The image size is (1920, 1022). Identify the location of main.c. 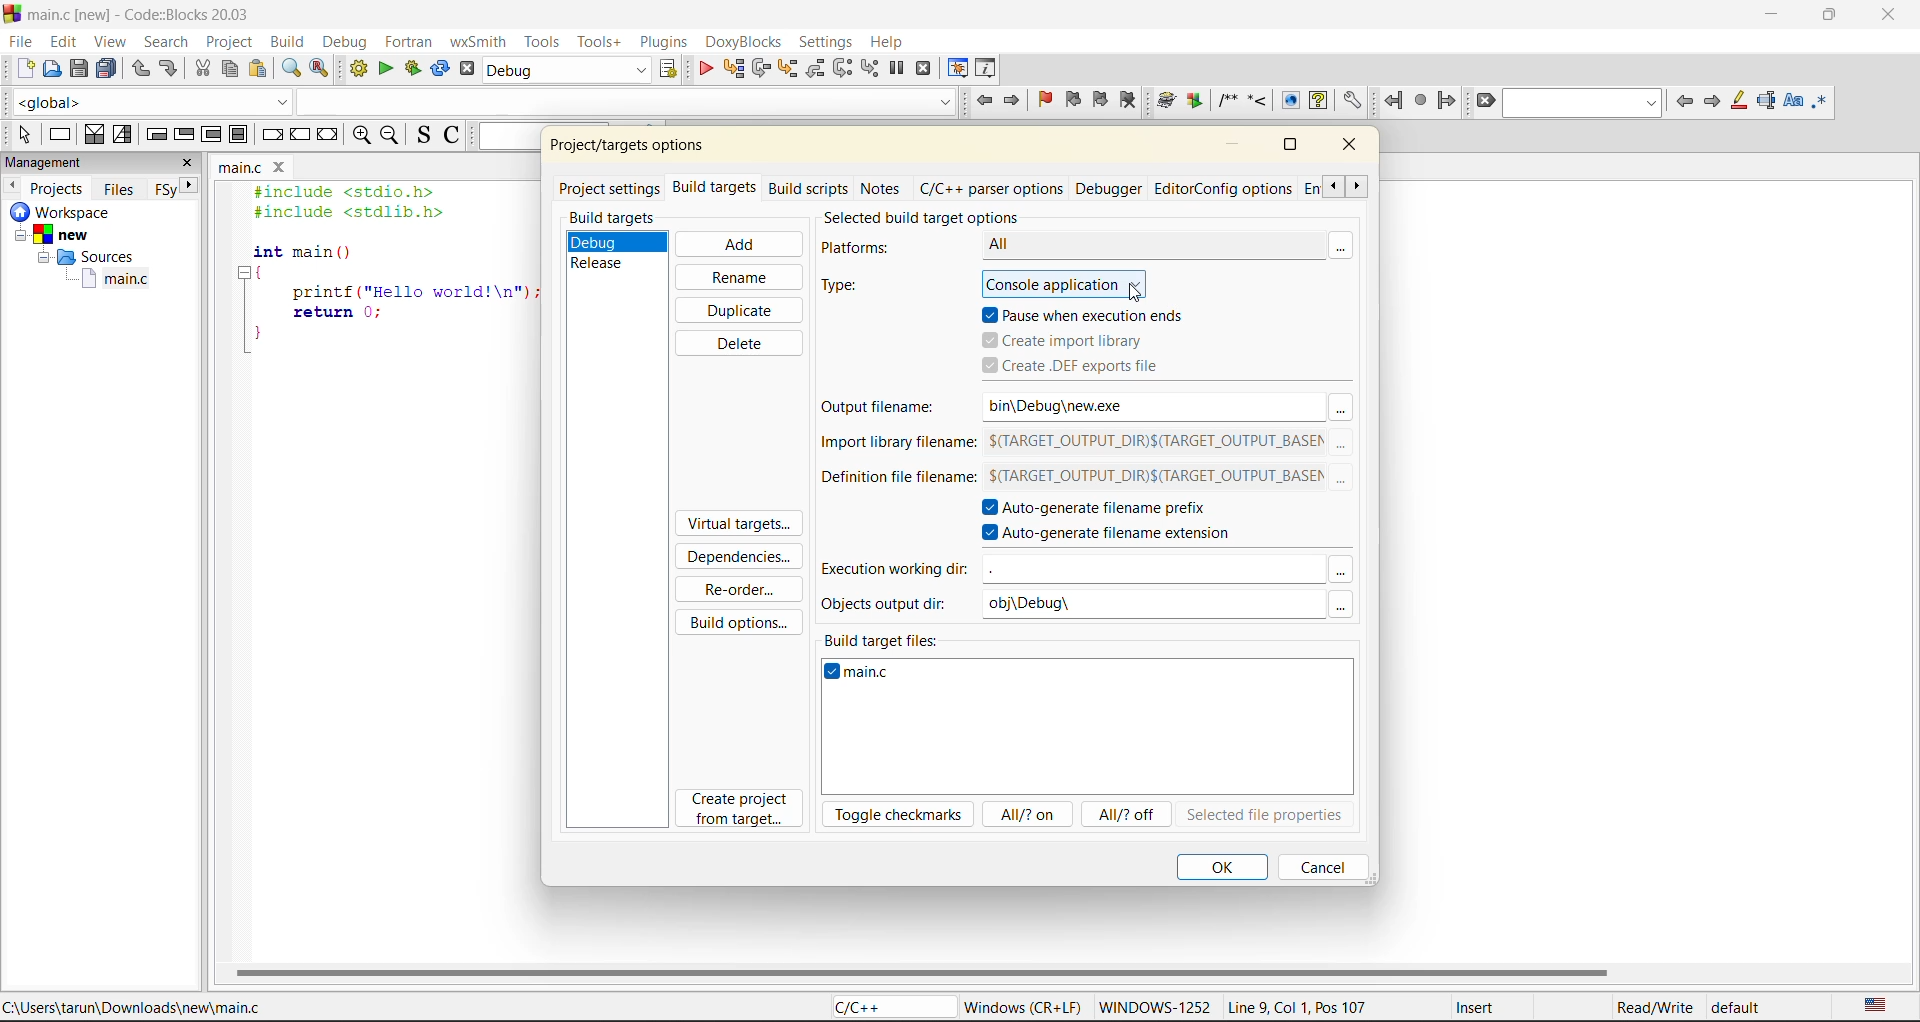
(857, 672).